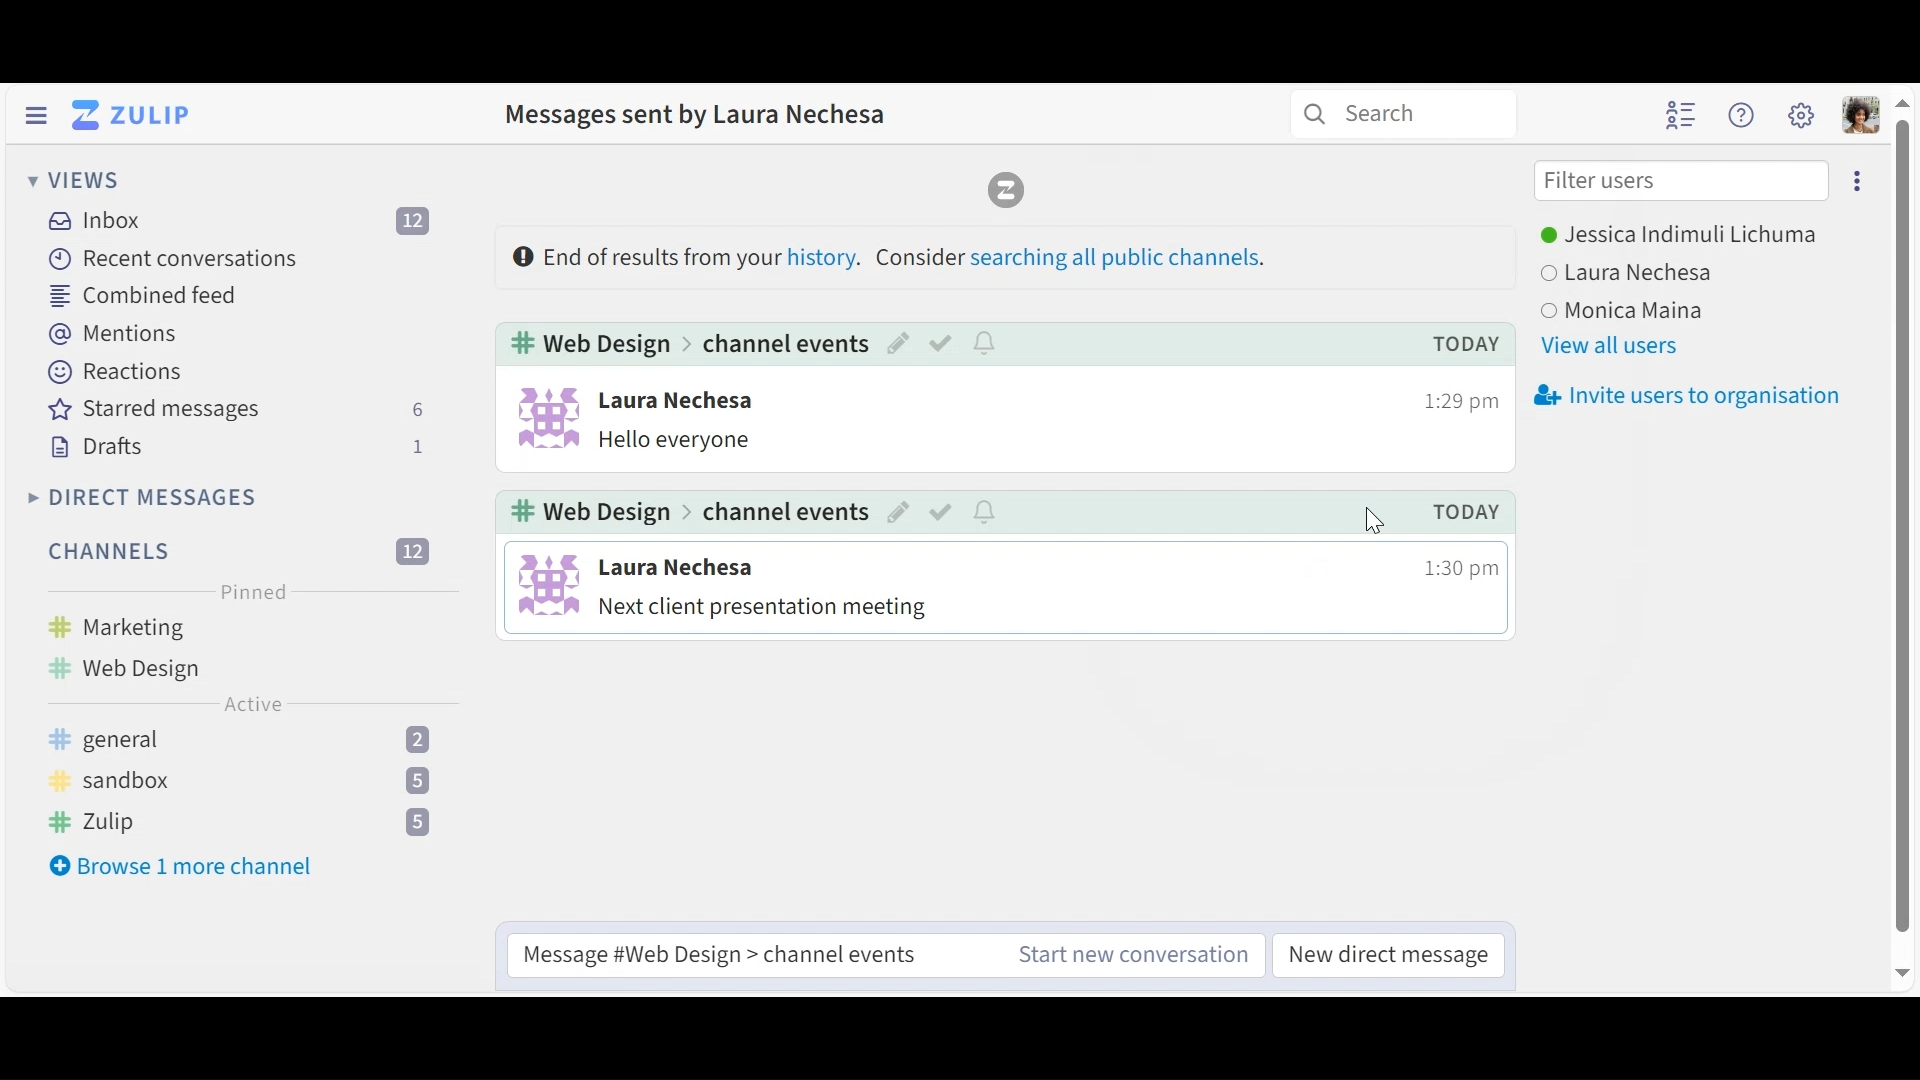 This screenshot has width=1920, height=1080. What do you see at coordinates (735, 957) in the screenshot?
I see `message channel` at bounding box center [735, 957].